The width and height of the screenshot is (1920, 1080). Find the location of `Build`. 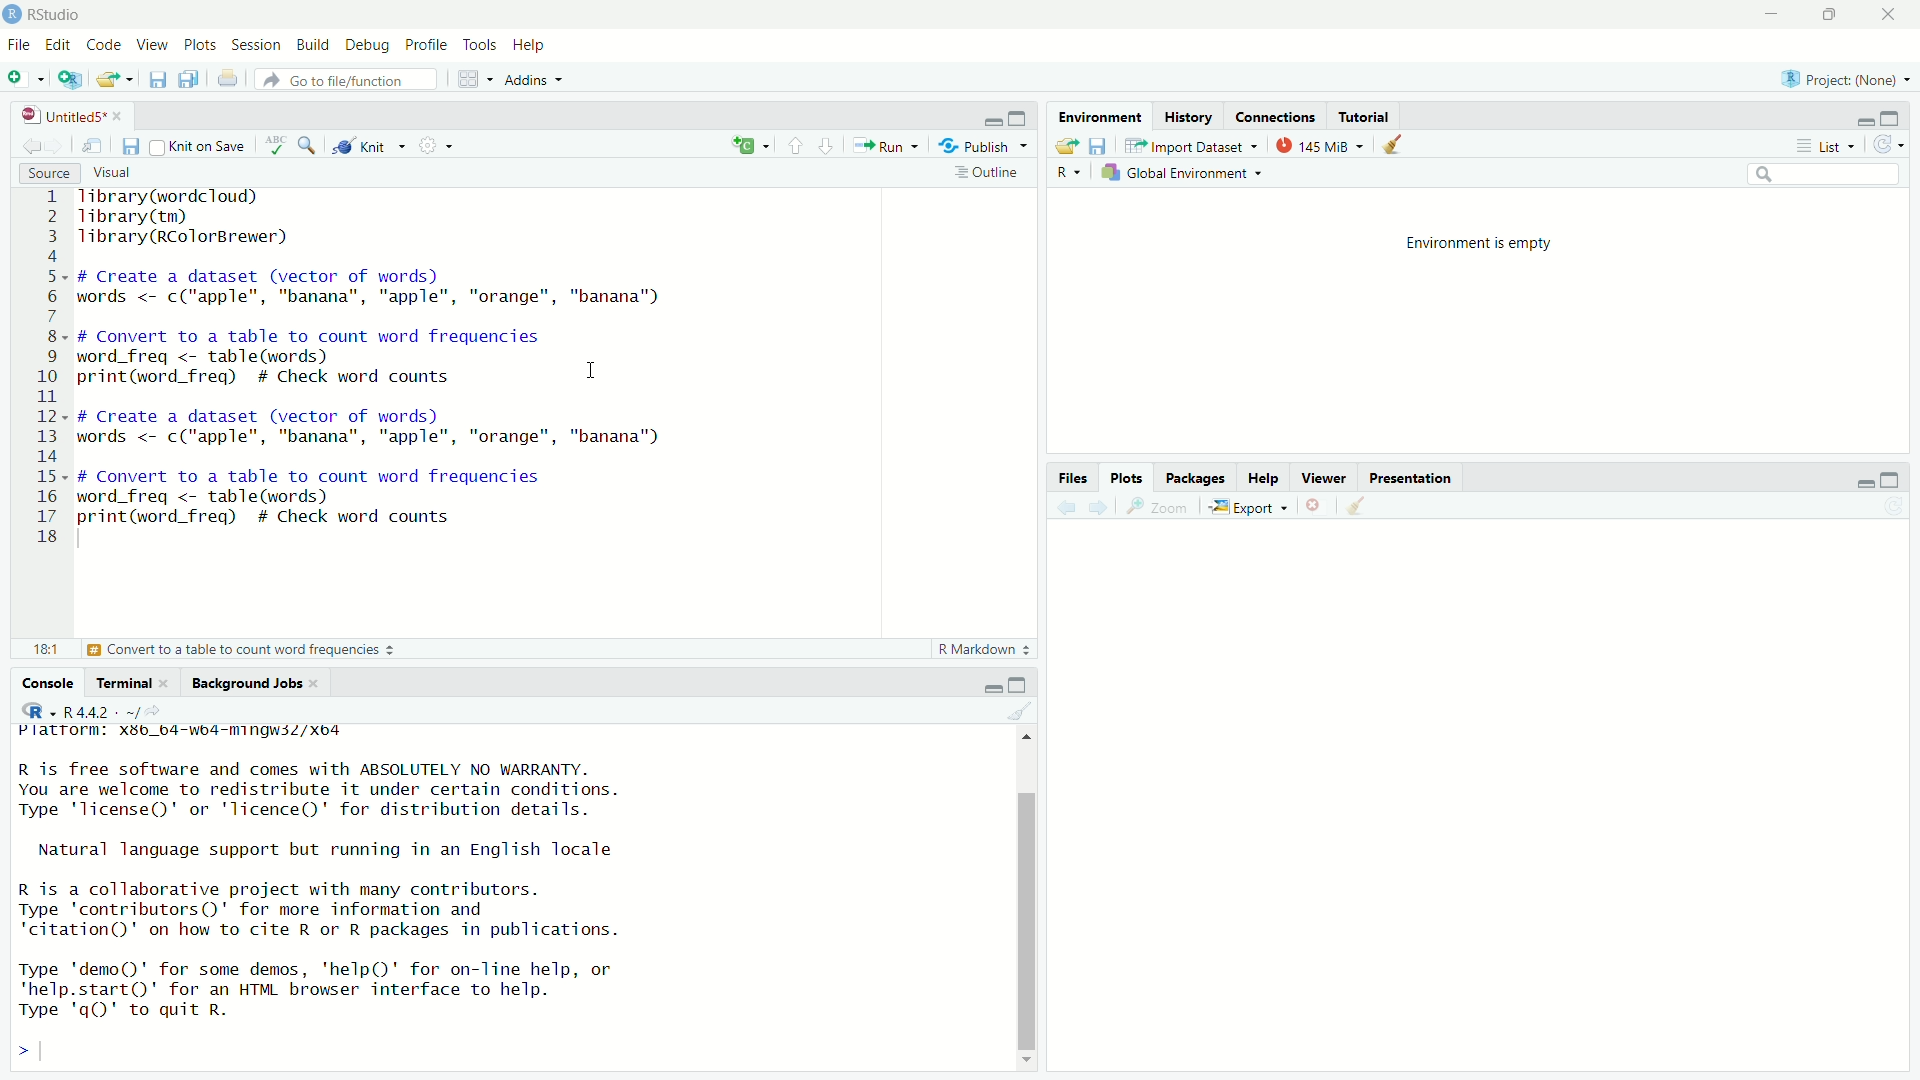

Build is located at coordinates (314, 45).